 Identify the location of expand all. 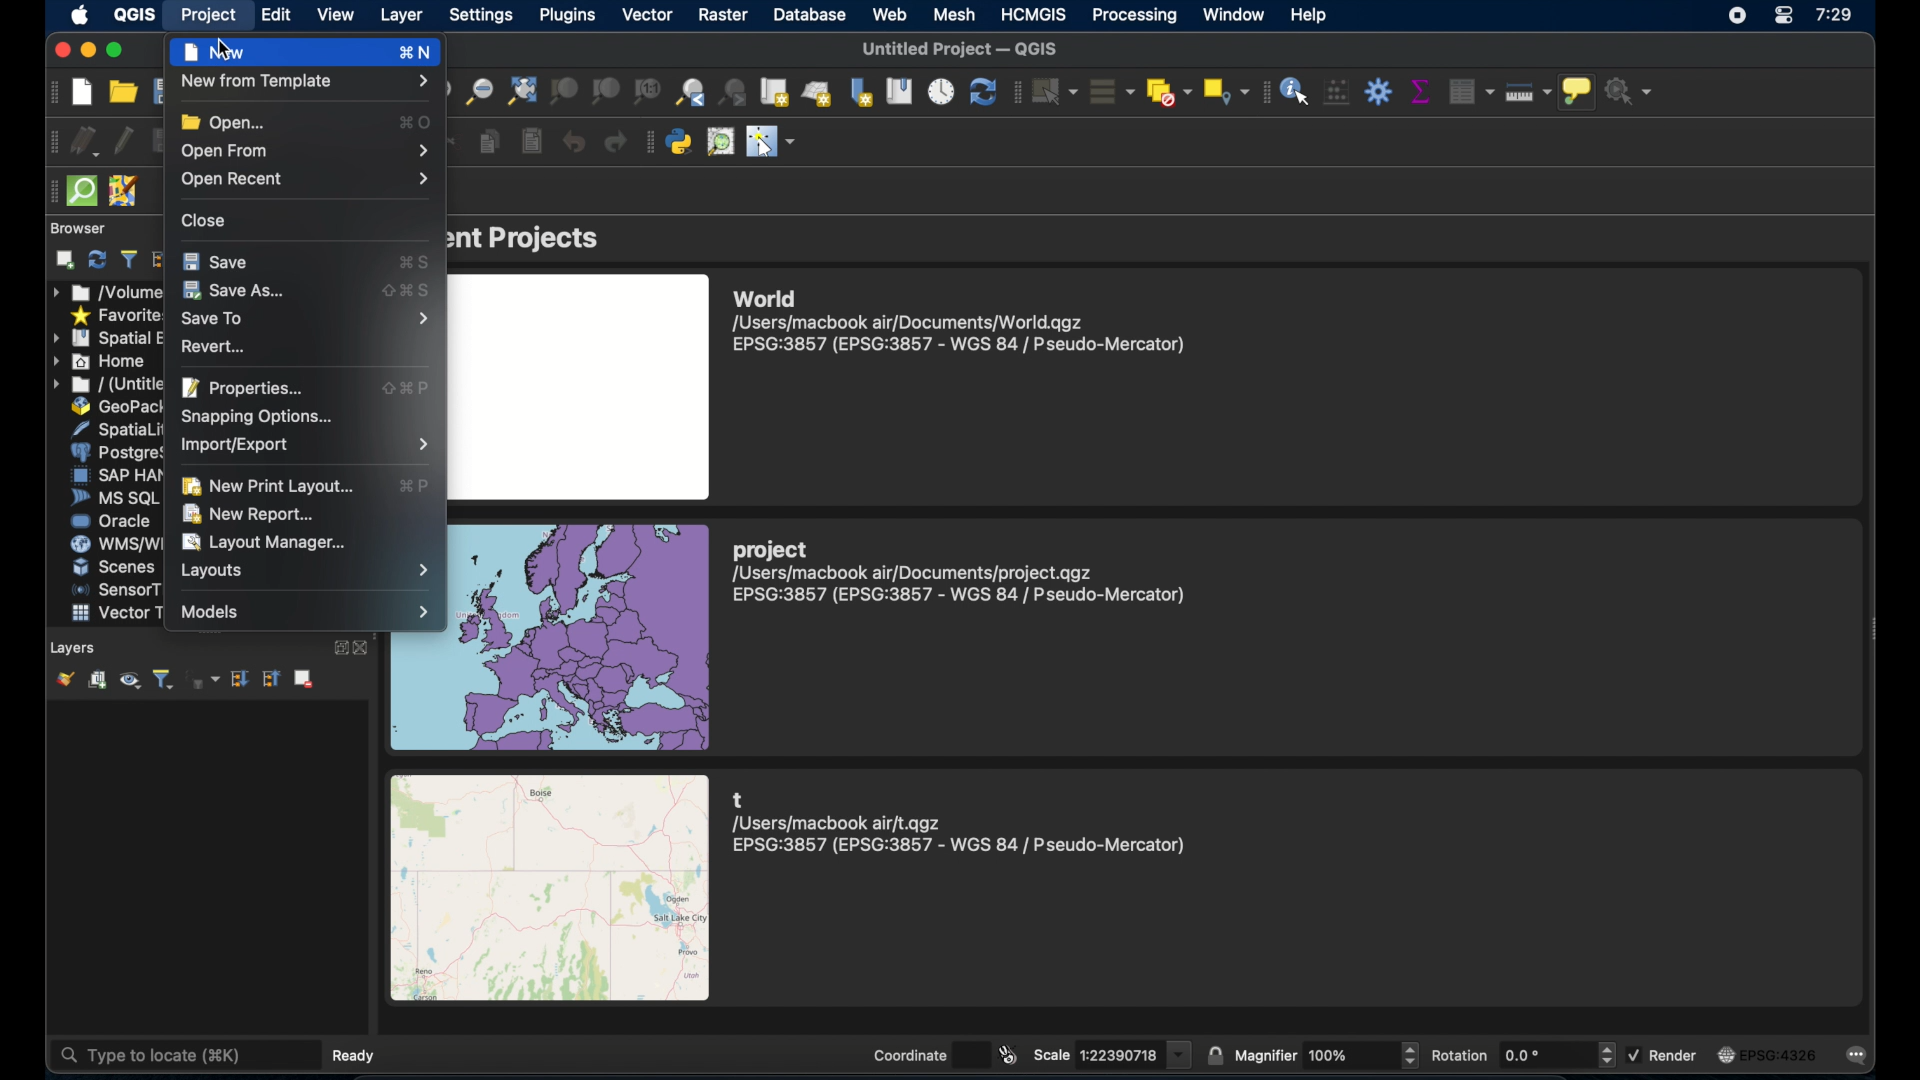
(241, 678).